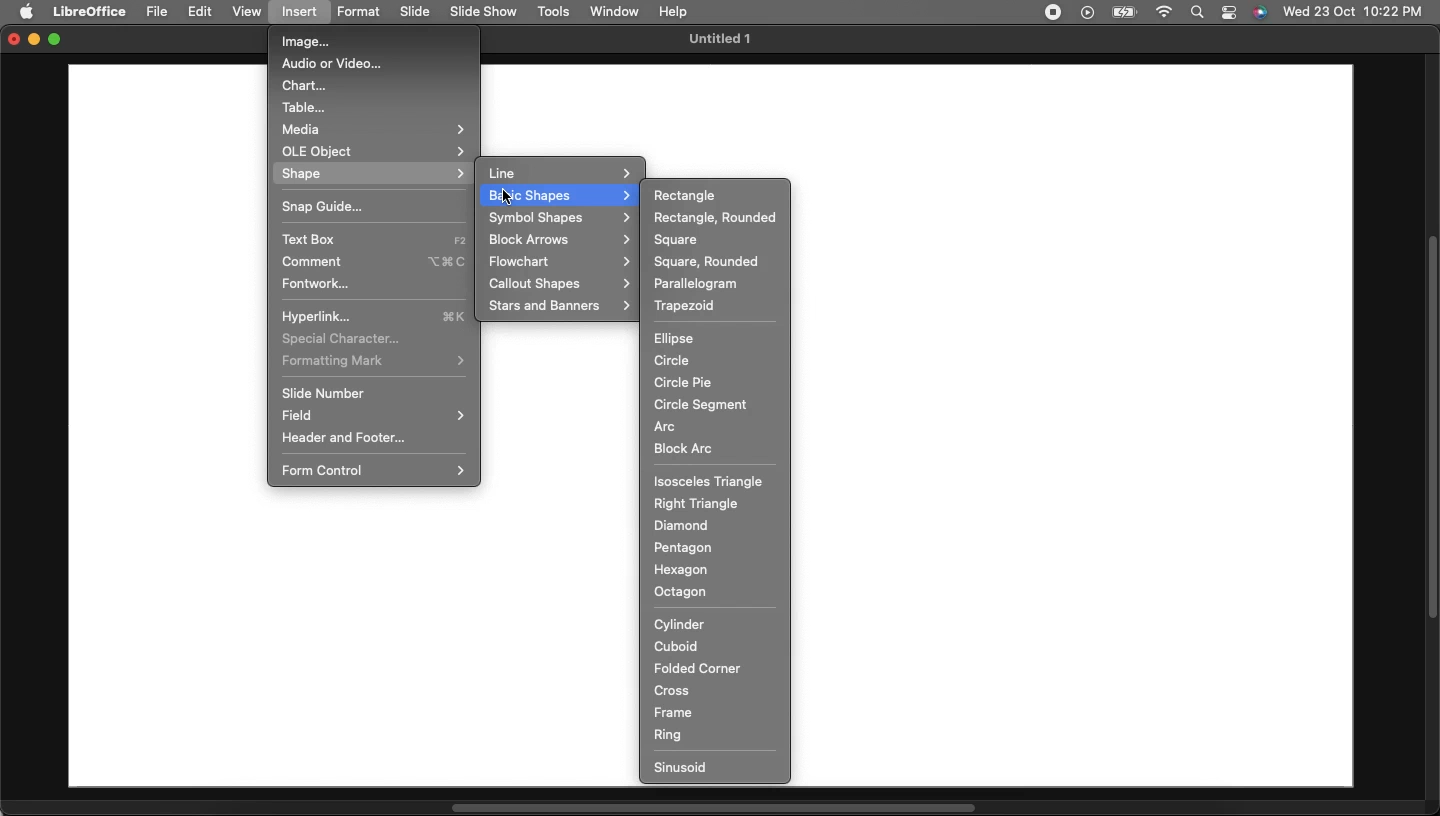 The width and height of the screenshot is (1440, 816). I want to click on Stars and banners, so click(557, 305).